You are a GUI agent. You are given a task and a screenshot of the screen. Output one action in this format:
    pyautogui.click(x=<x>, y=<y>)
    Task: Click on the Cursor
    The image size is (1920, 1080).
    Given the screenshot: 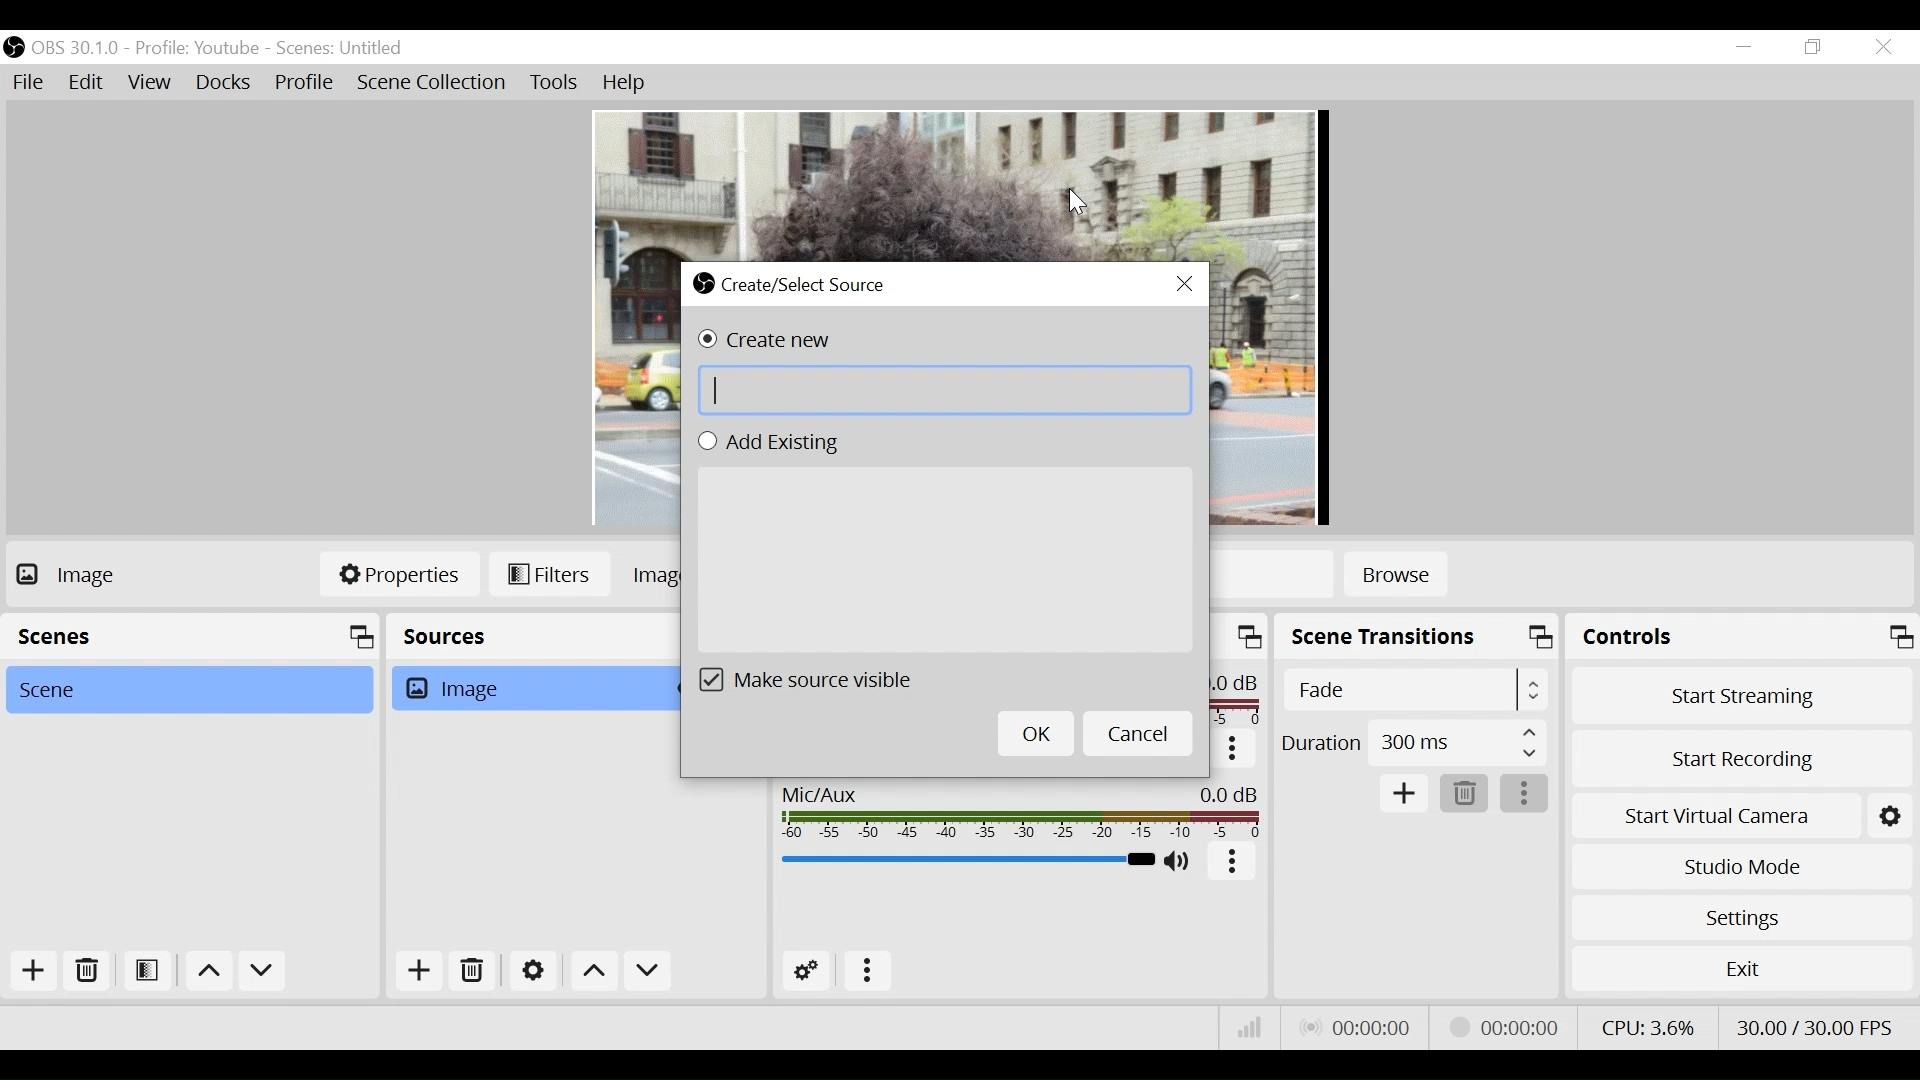 What is the action you would take?
    pyautogui.click(x=1077, y=203)
    